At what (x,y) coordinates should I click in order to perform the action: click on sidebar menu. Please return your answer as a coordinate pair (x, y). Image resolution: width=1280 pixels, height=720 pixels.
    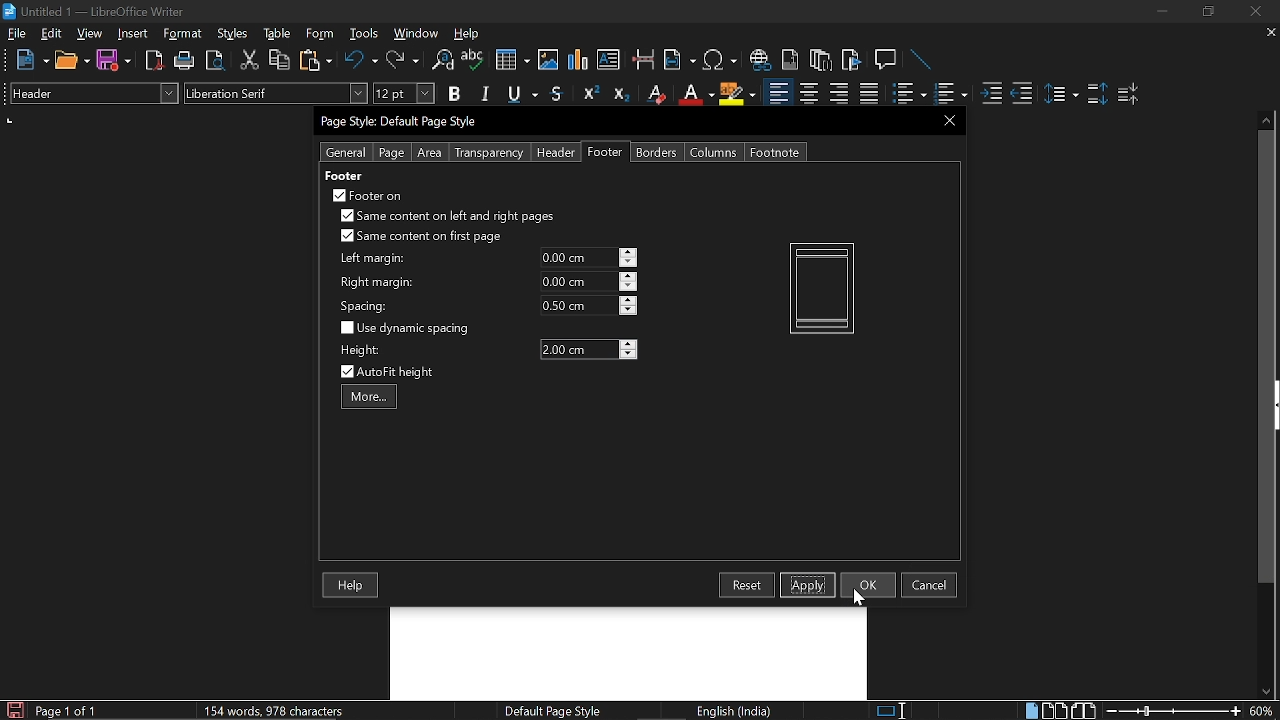
    Looking at the image, I should click on (1276, 405).